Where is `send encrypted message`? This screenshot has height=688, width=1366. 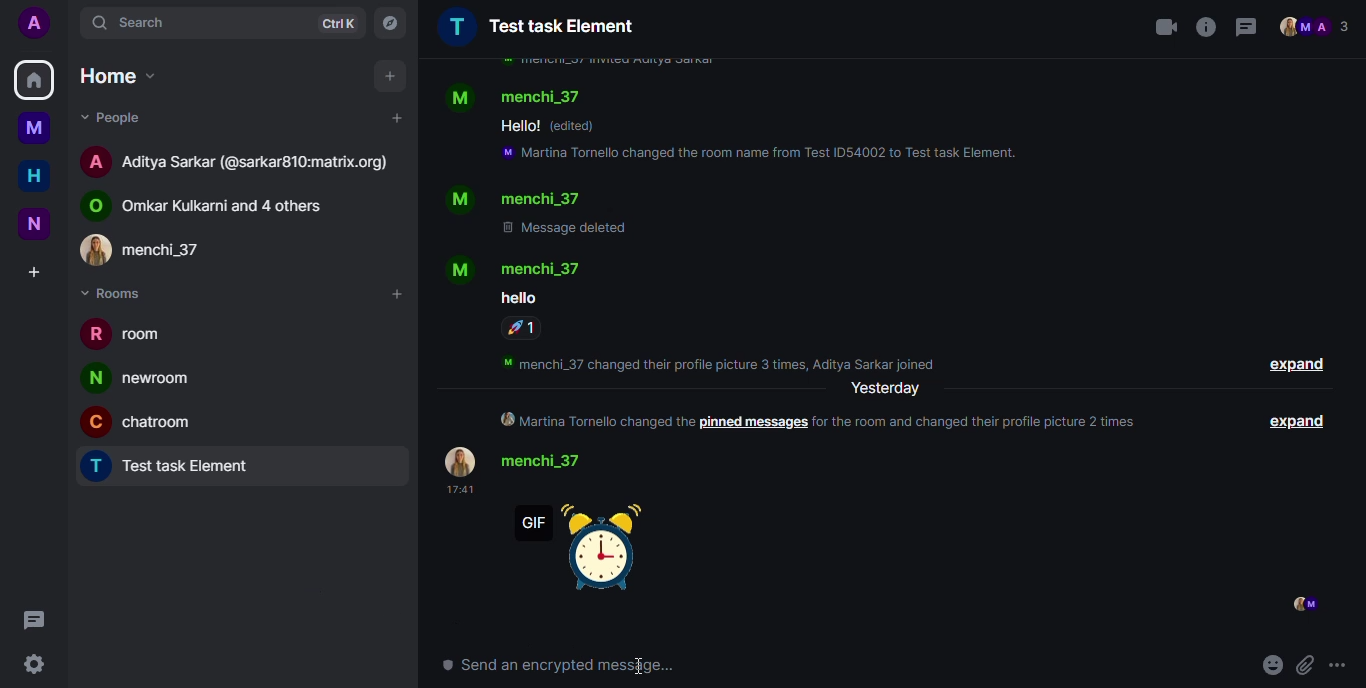 send encrypted message is located at coordinates (561, 665).